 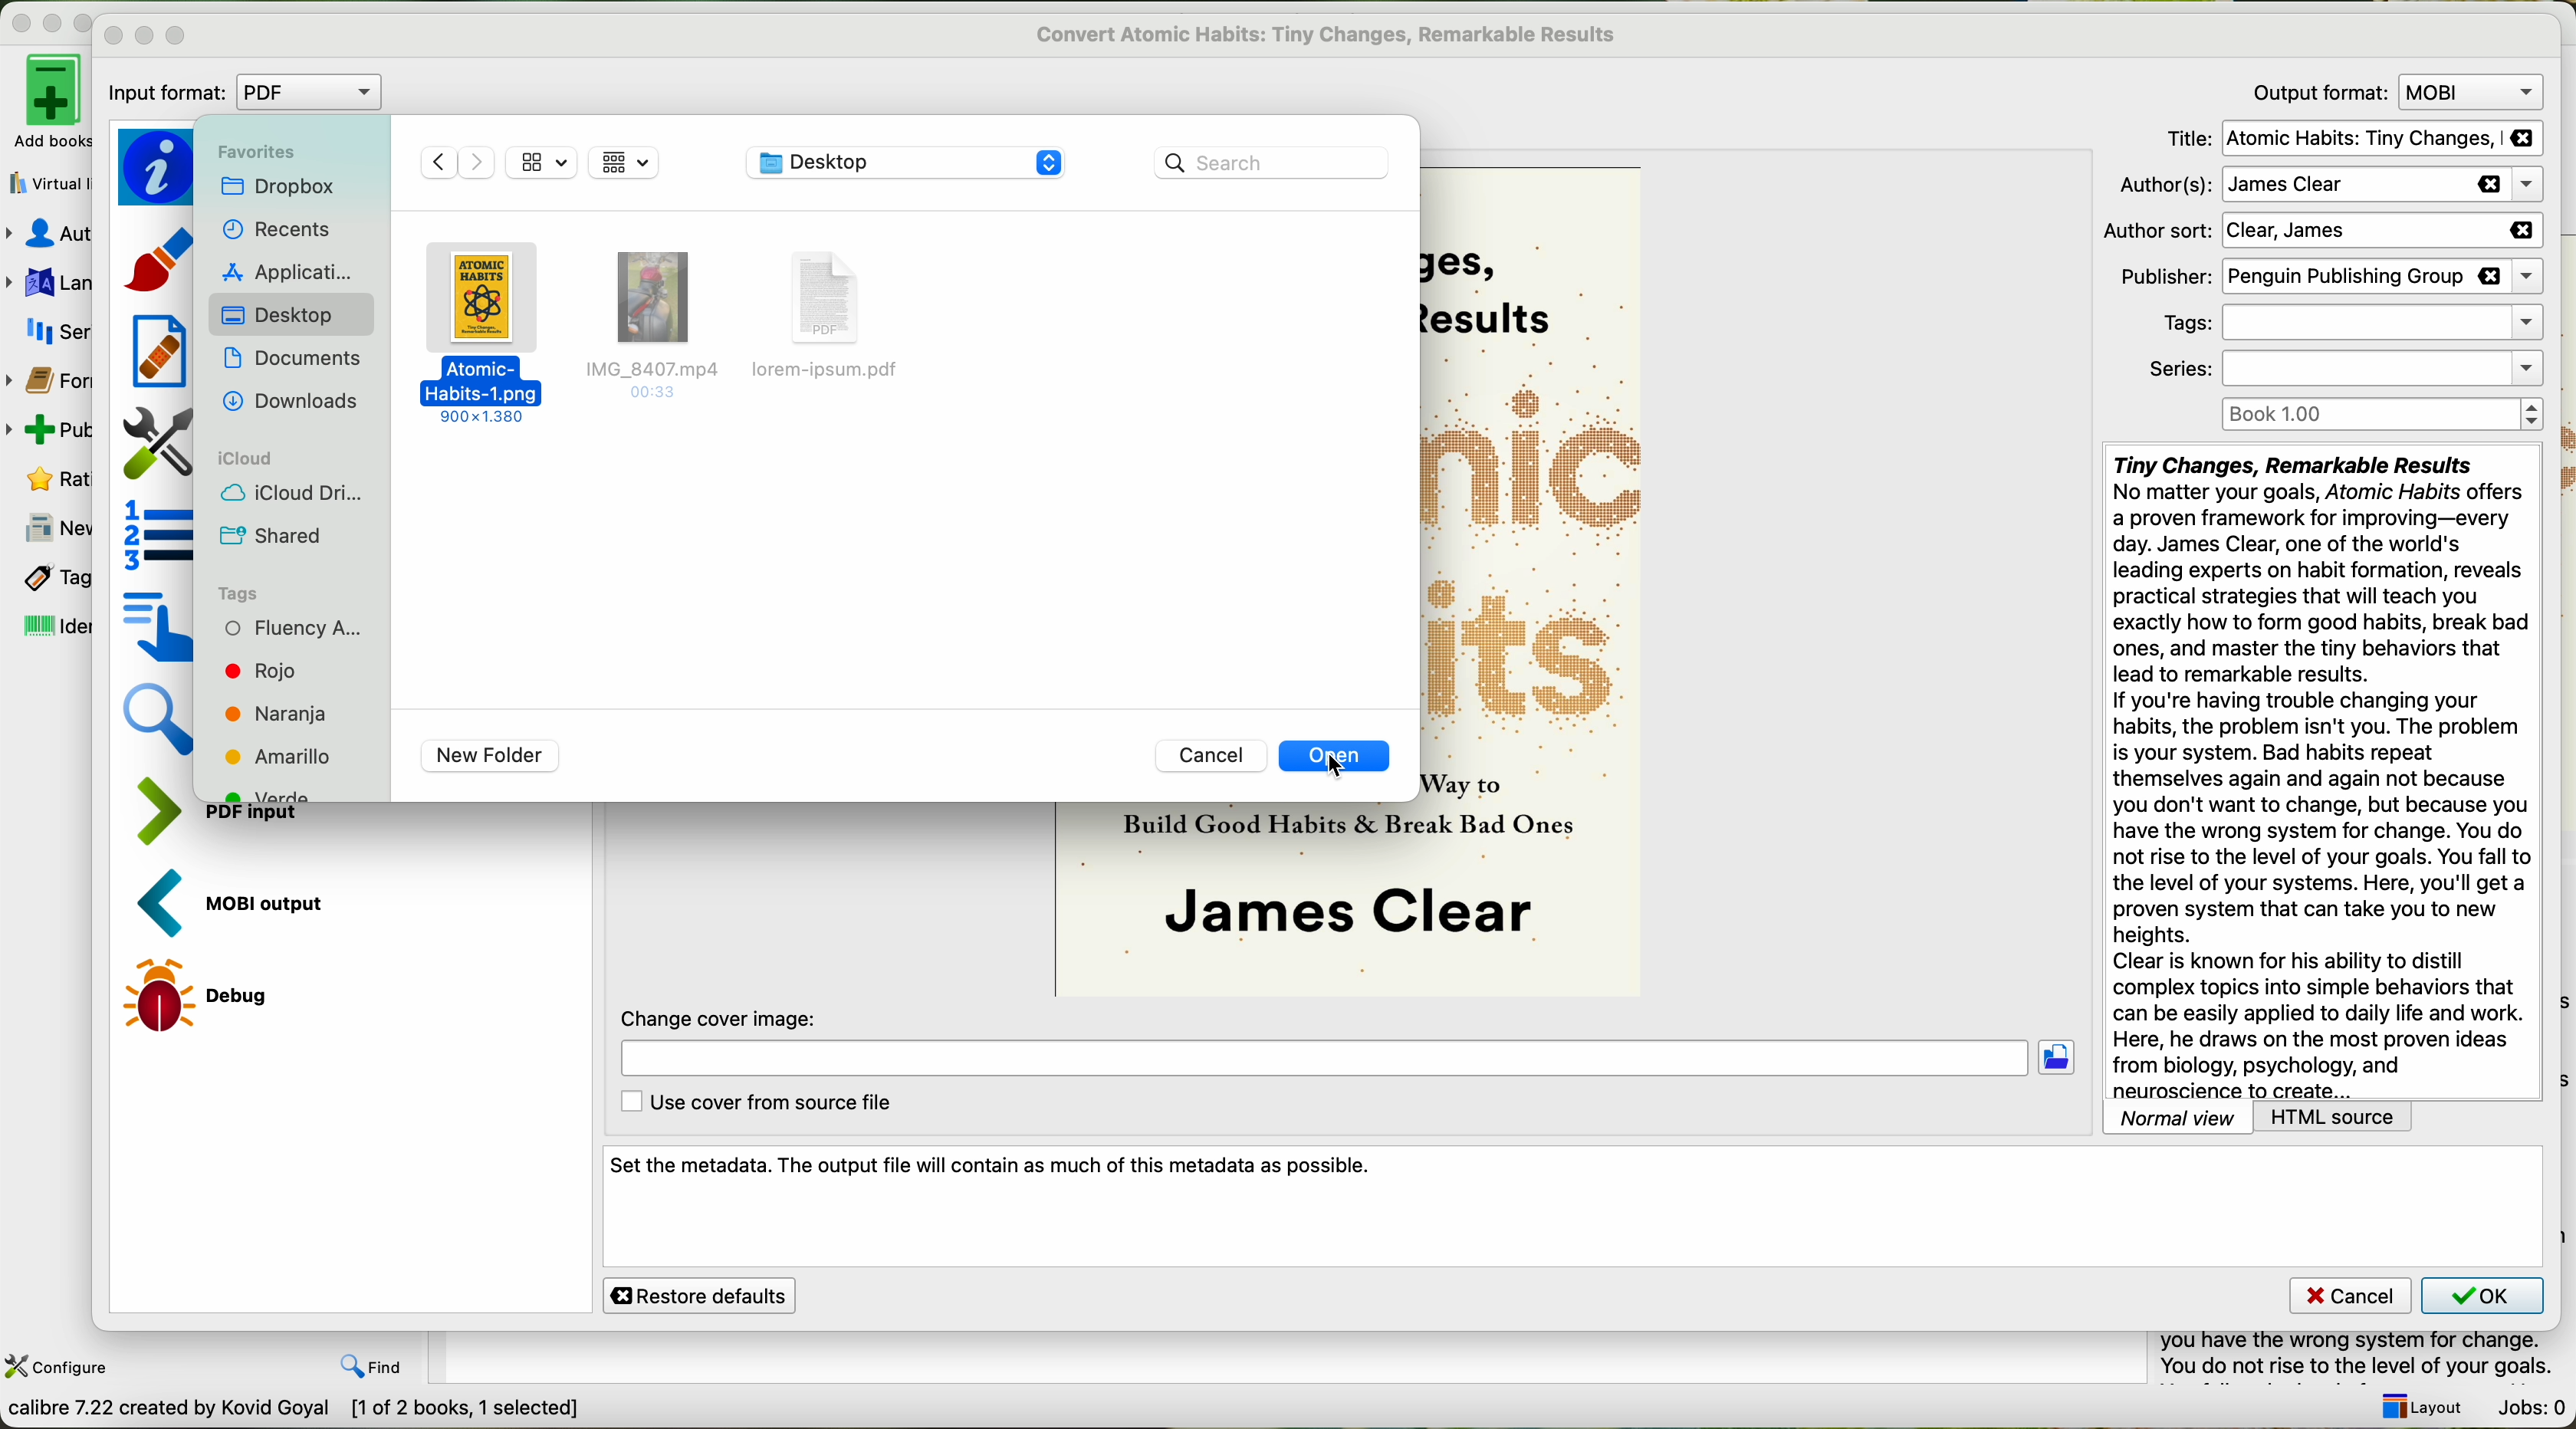 I want to click on close, so click(x=114, y=37).